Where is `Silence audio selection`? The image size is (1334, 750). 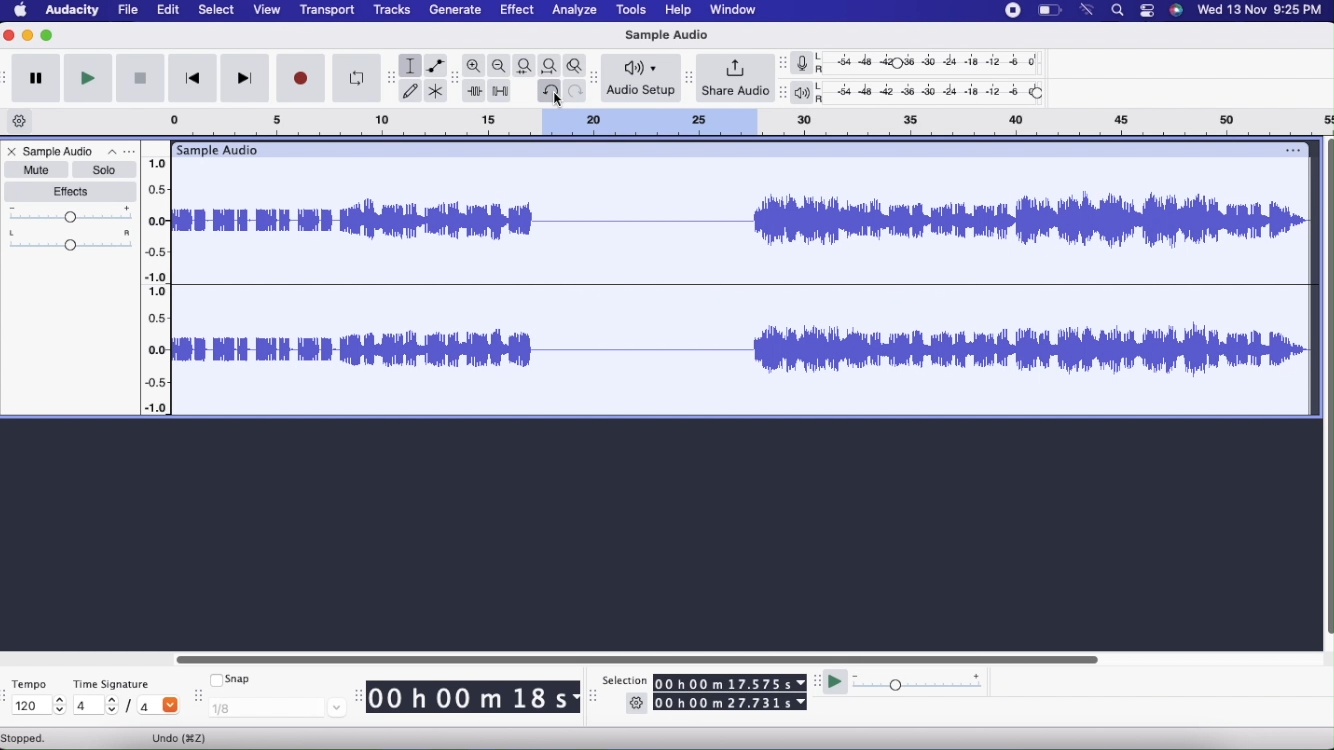 Silence audio selection is located at coordinates (498, 91).